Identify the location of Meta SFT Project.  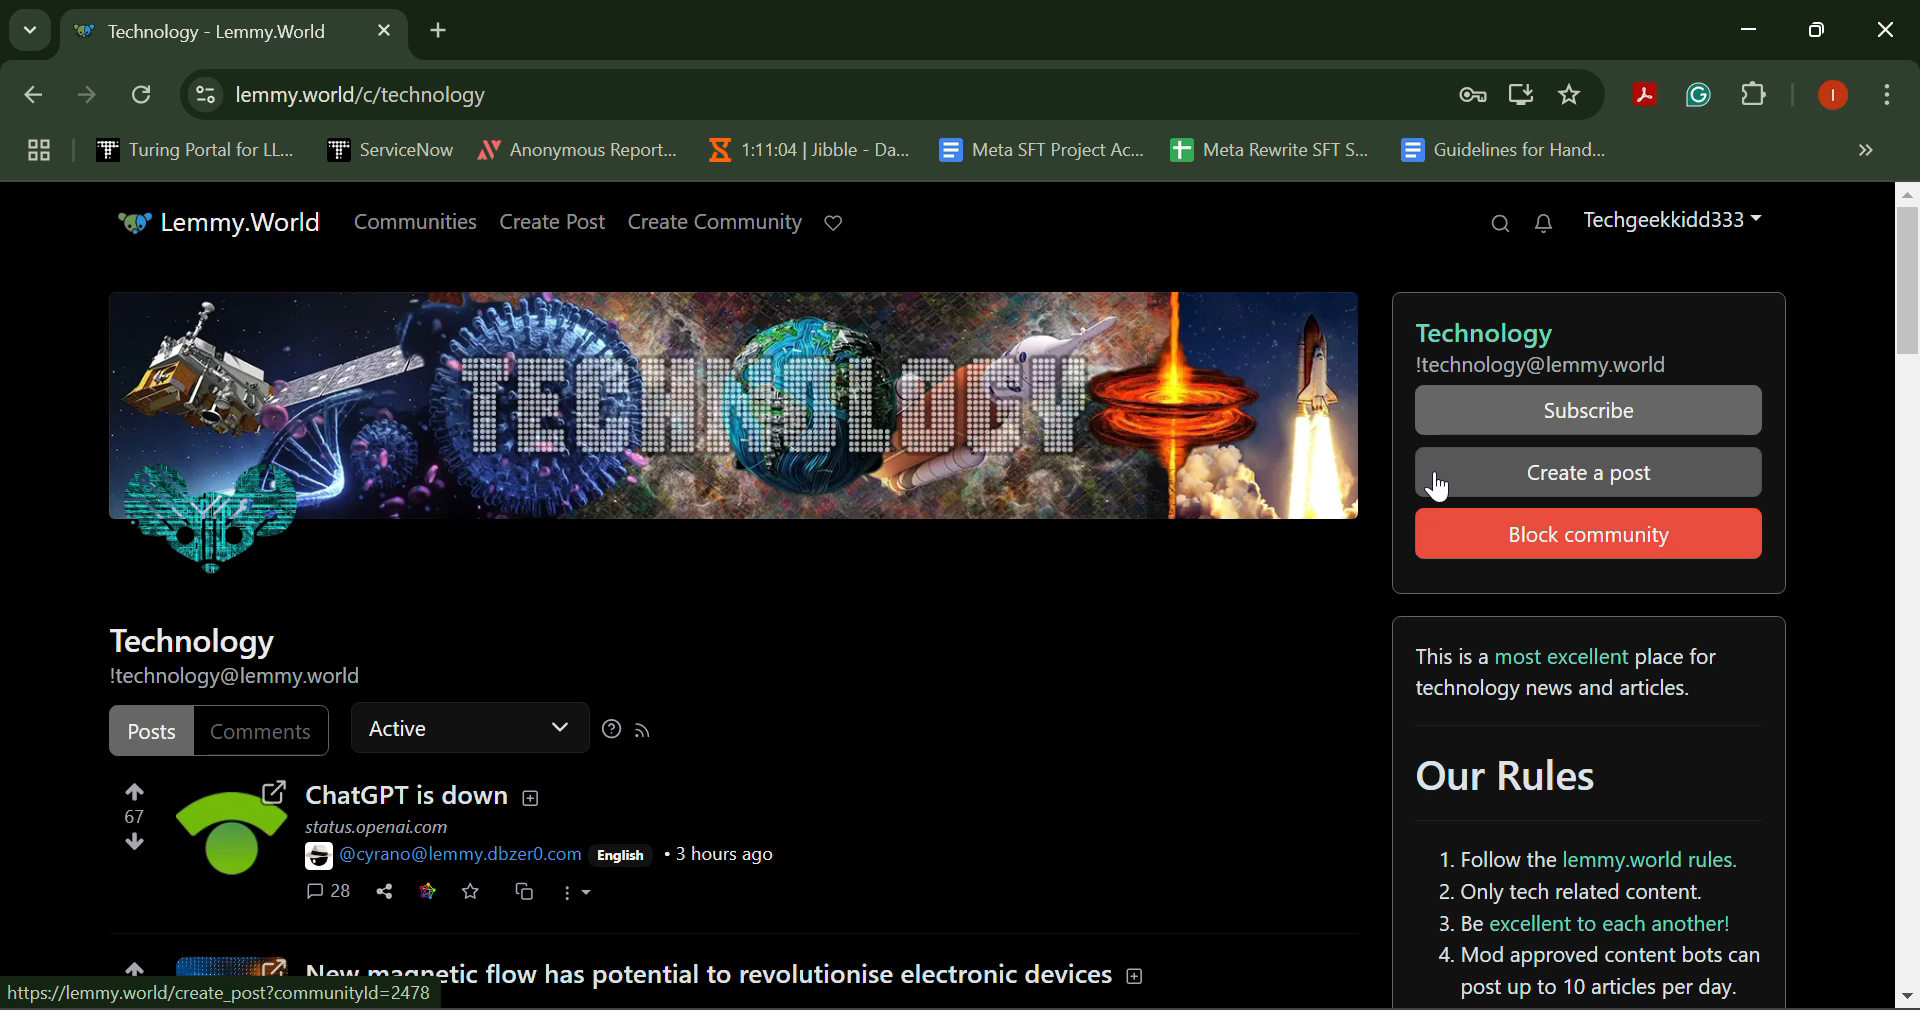
(1044, 148).